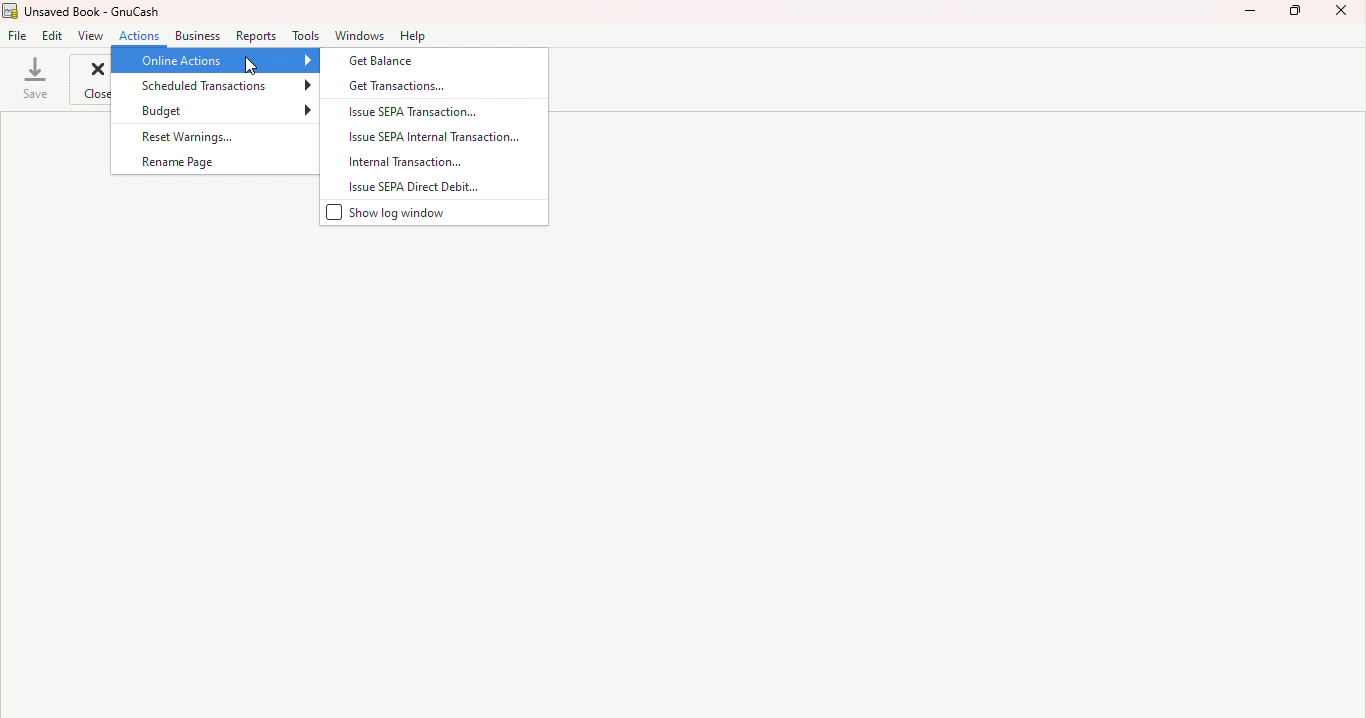 The height and width of the screenshot is (718, 1366). Describe the element at coordinates (198, 35) in the screenshot. I see `Business` at that location.